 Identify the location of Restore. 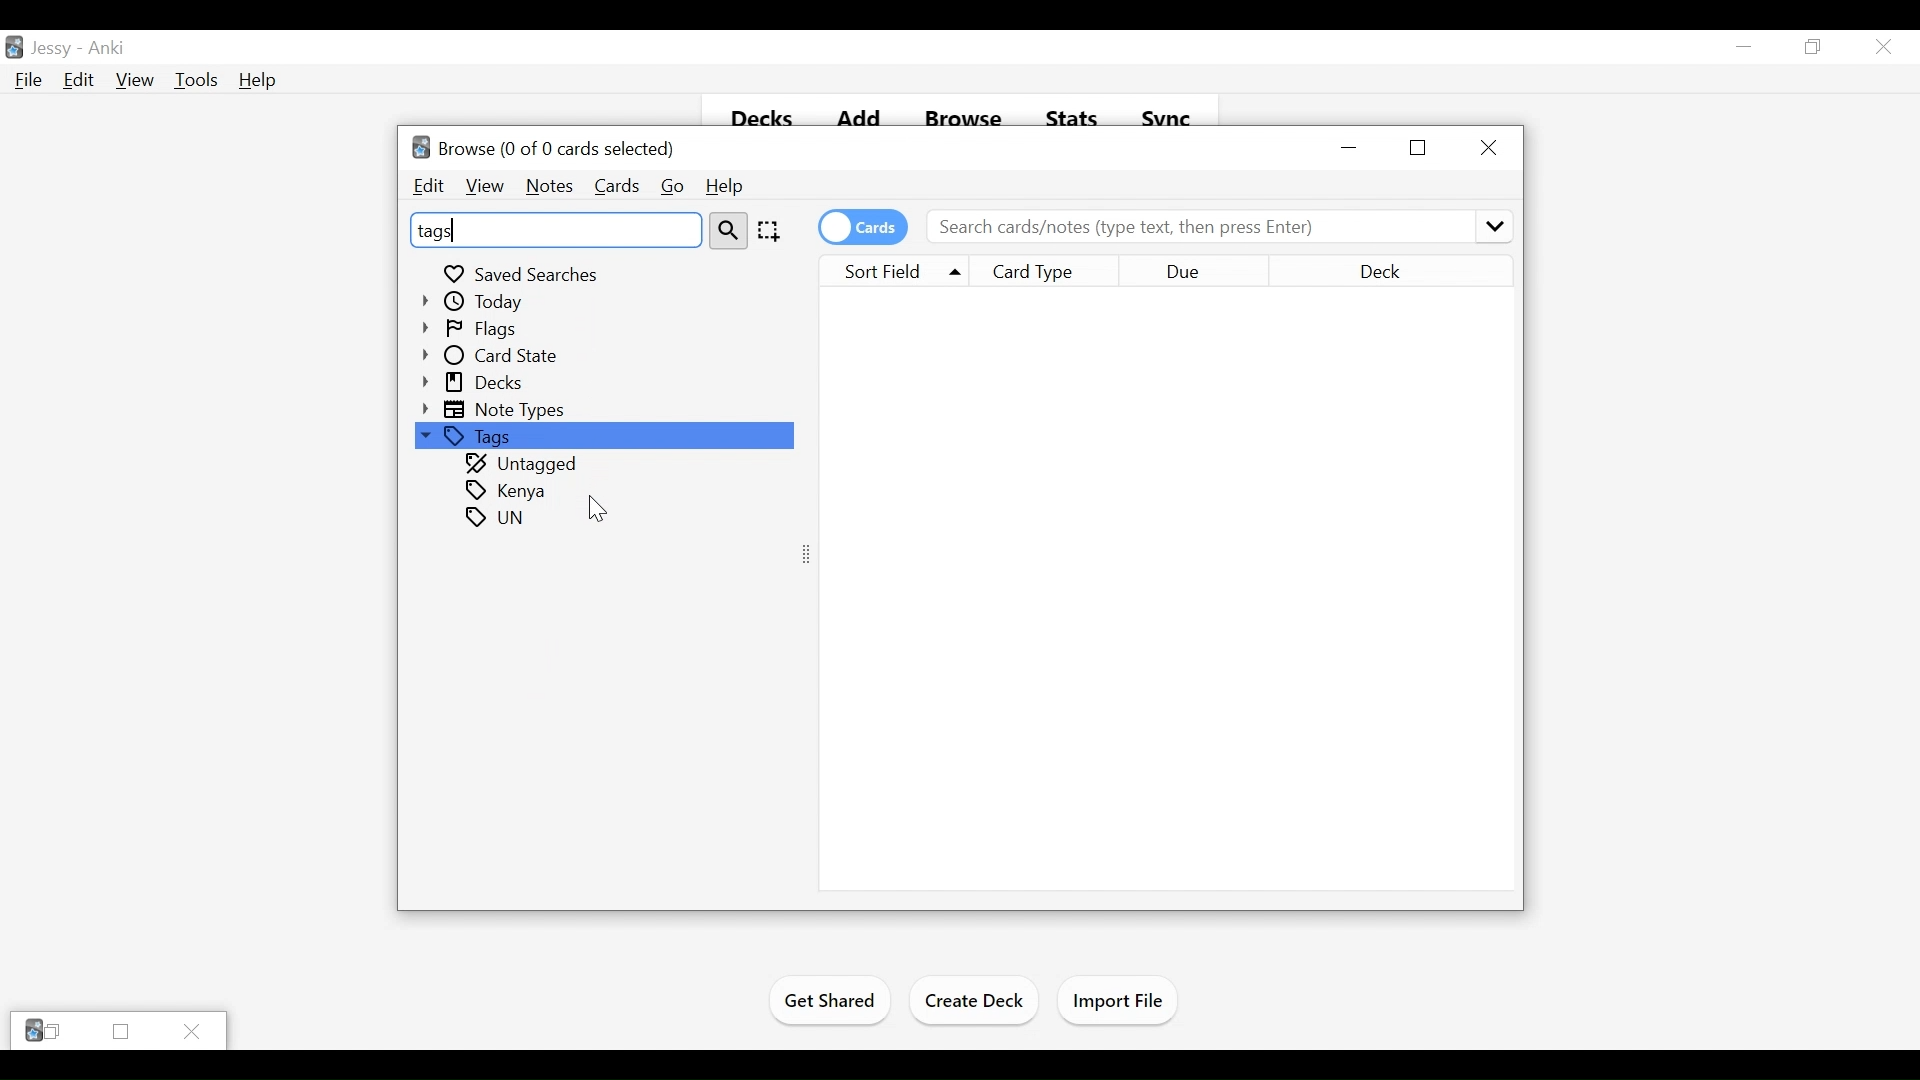
(1417, 147).